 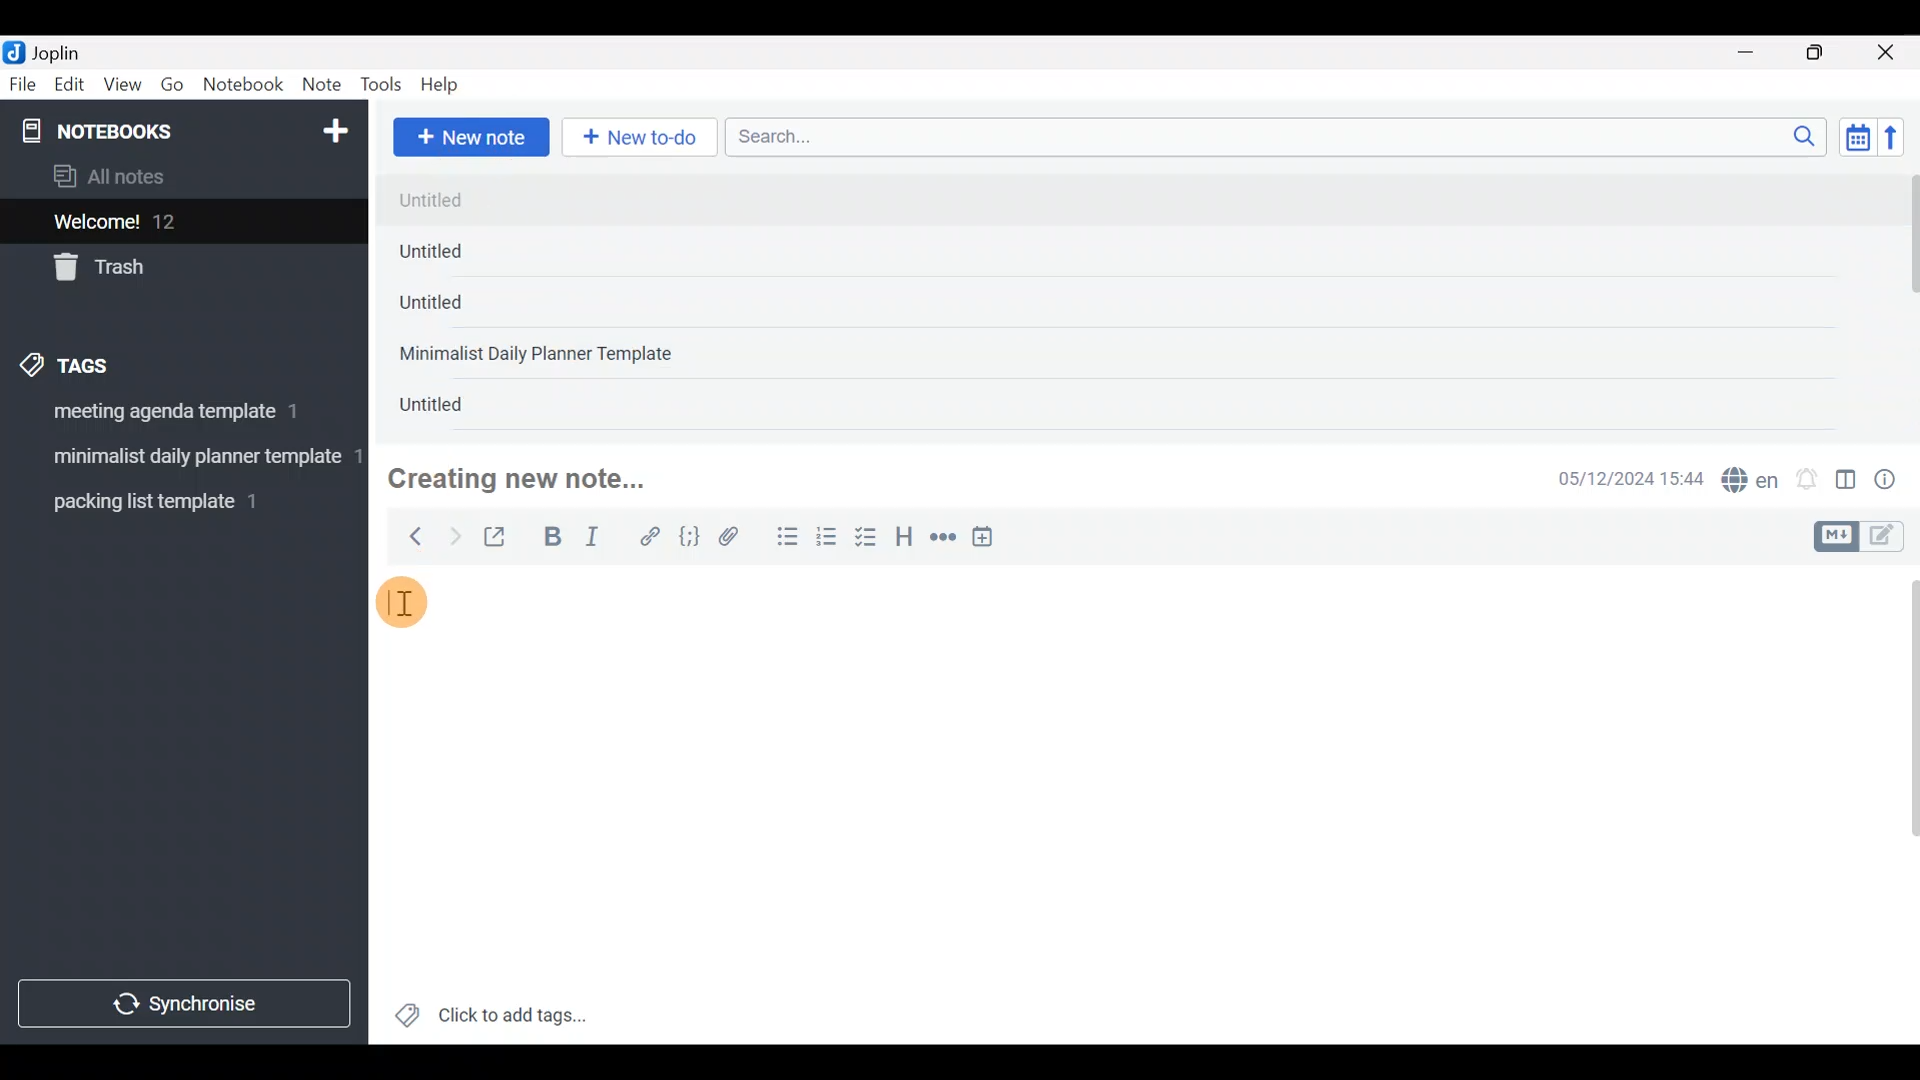 What do you see at coordinates (1757, 50) in the screenshot?
I see `Minimize` at bounding box center [1757, 50].